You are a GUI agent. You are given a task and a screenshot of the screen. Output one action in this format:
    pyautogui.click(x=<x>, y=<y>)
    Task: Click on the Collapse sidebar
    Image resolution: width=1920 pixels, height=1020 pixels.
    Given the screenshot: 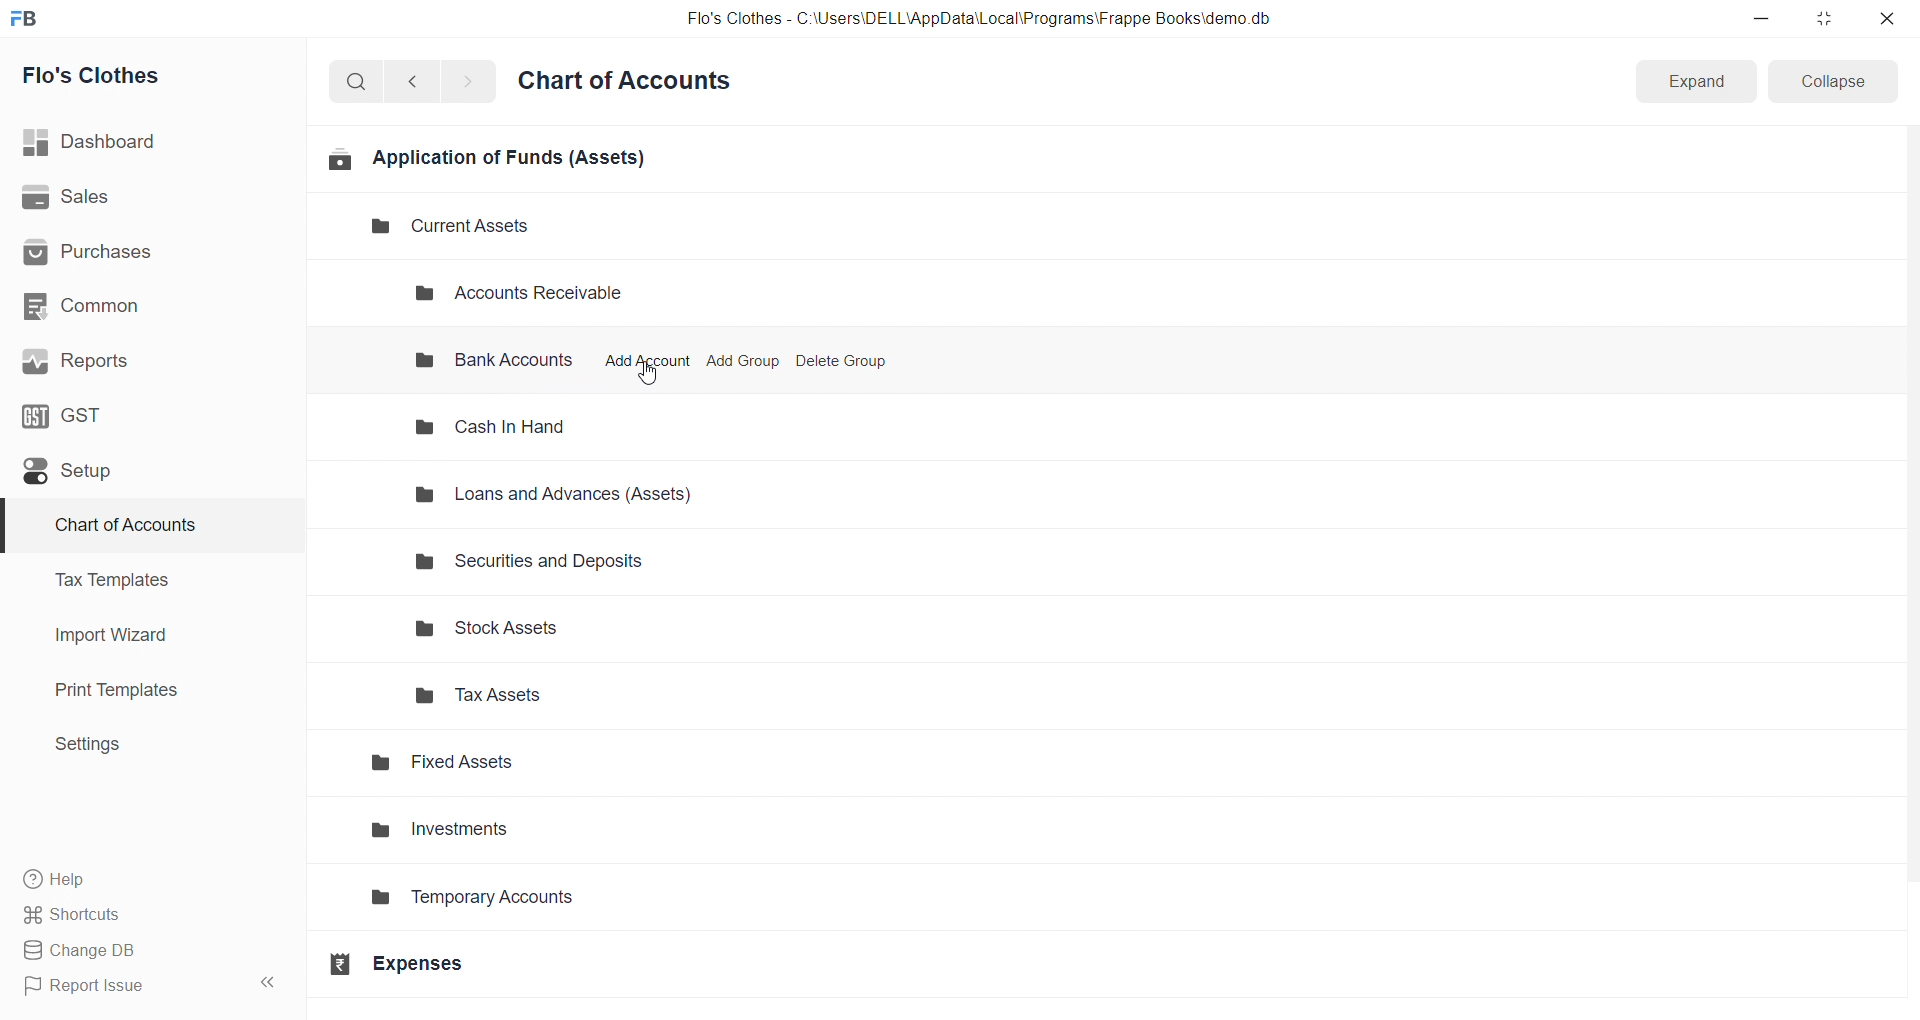 What is the action you would take?
    pyautogui.click(x=270, y=986)
    